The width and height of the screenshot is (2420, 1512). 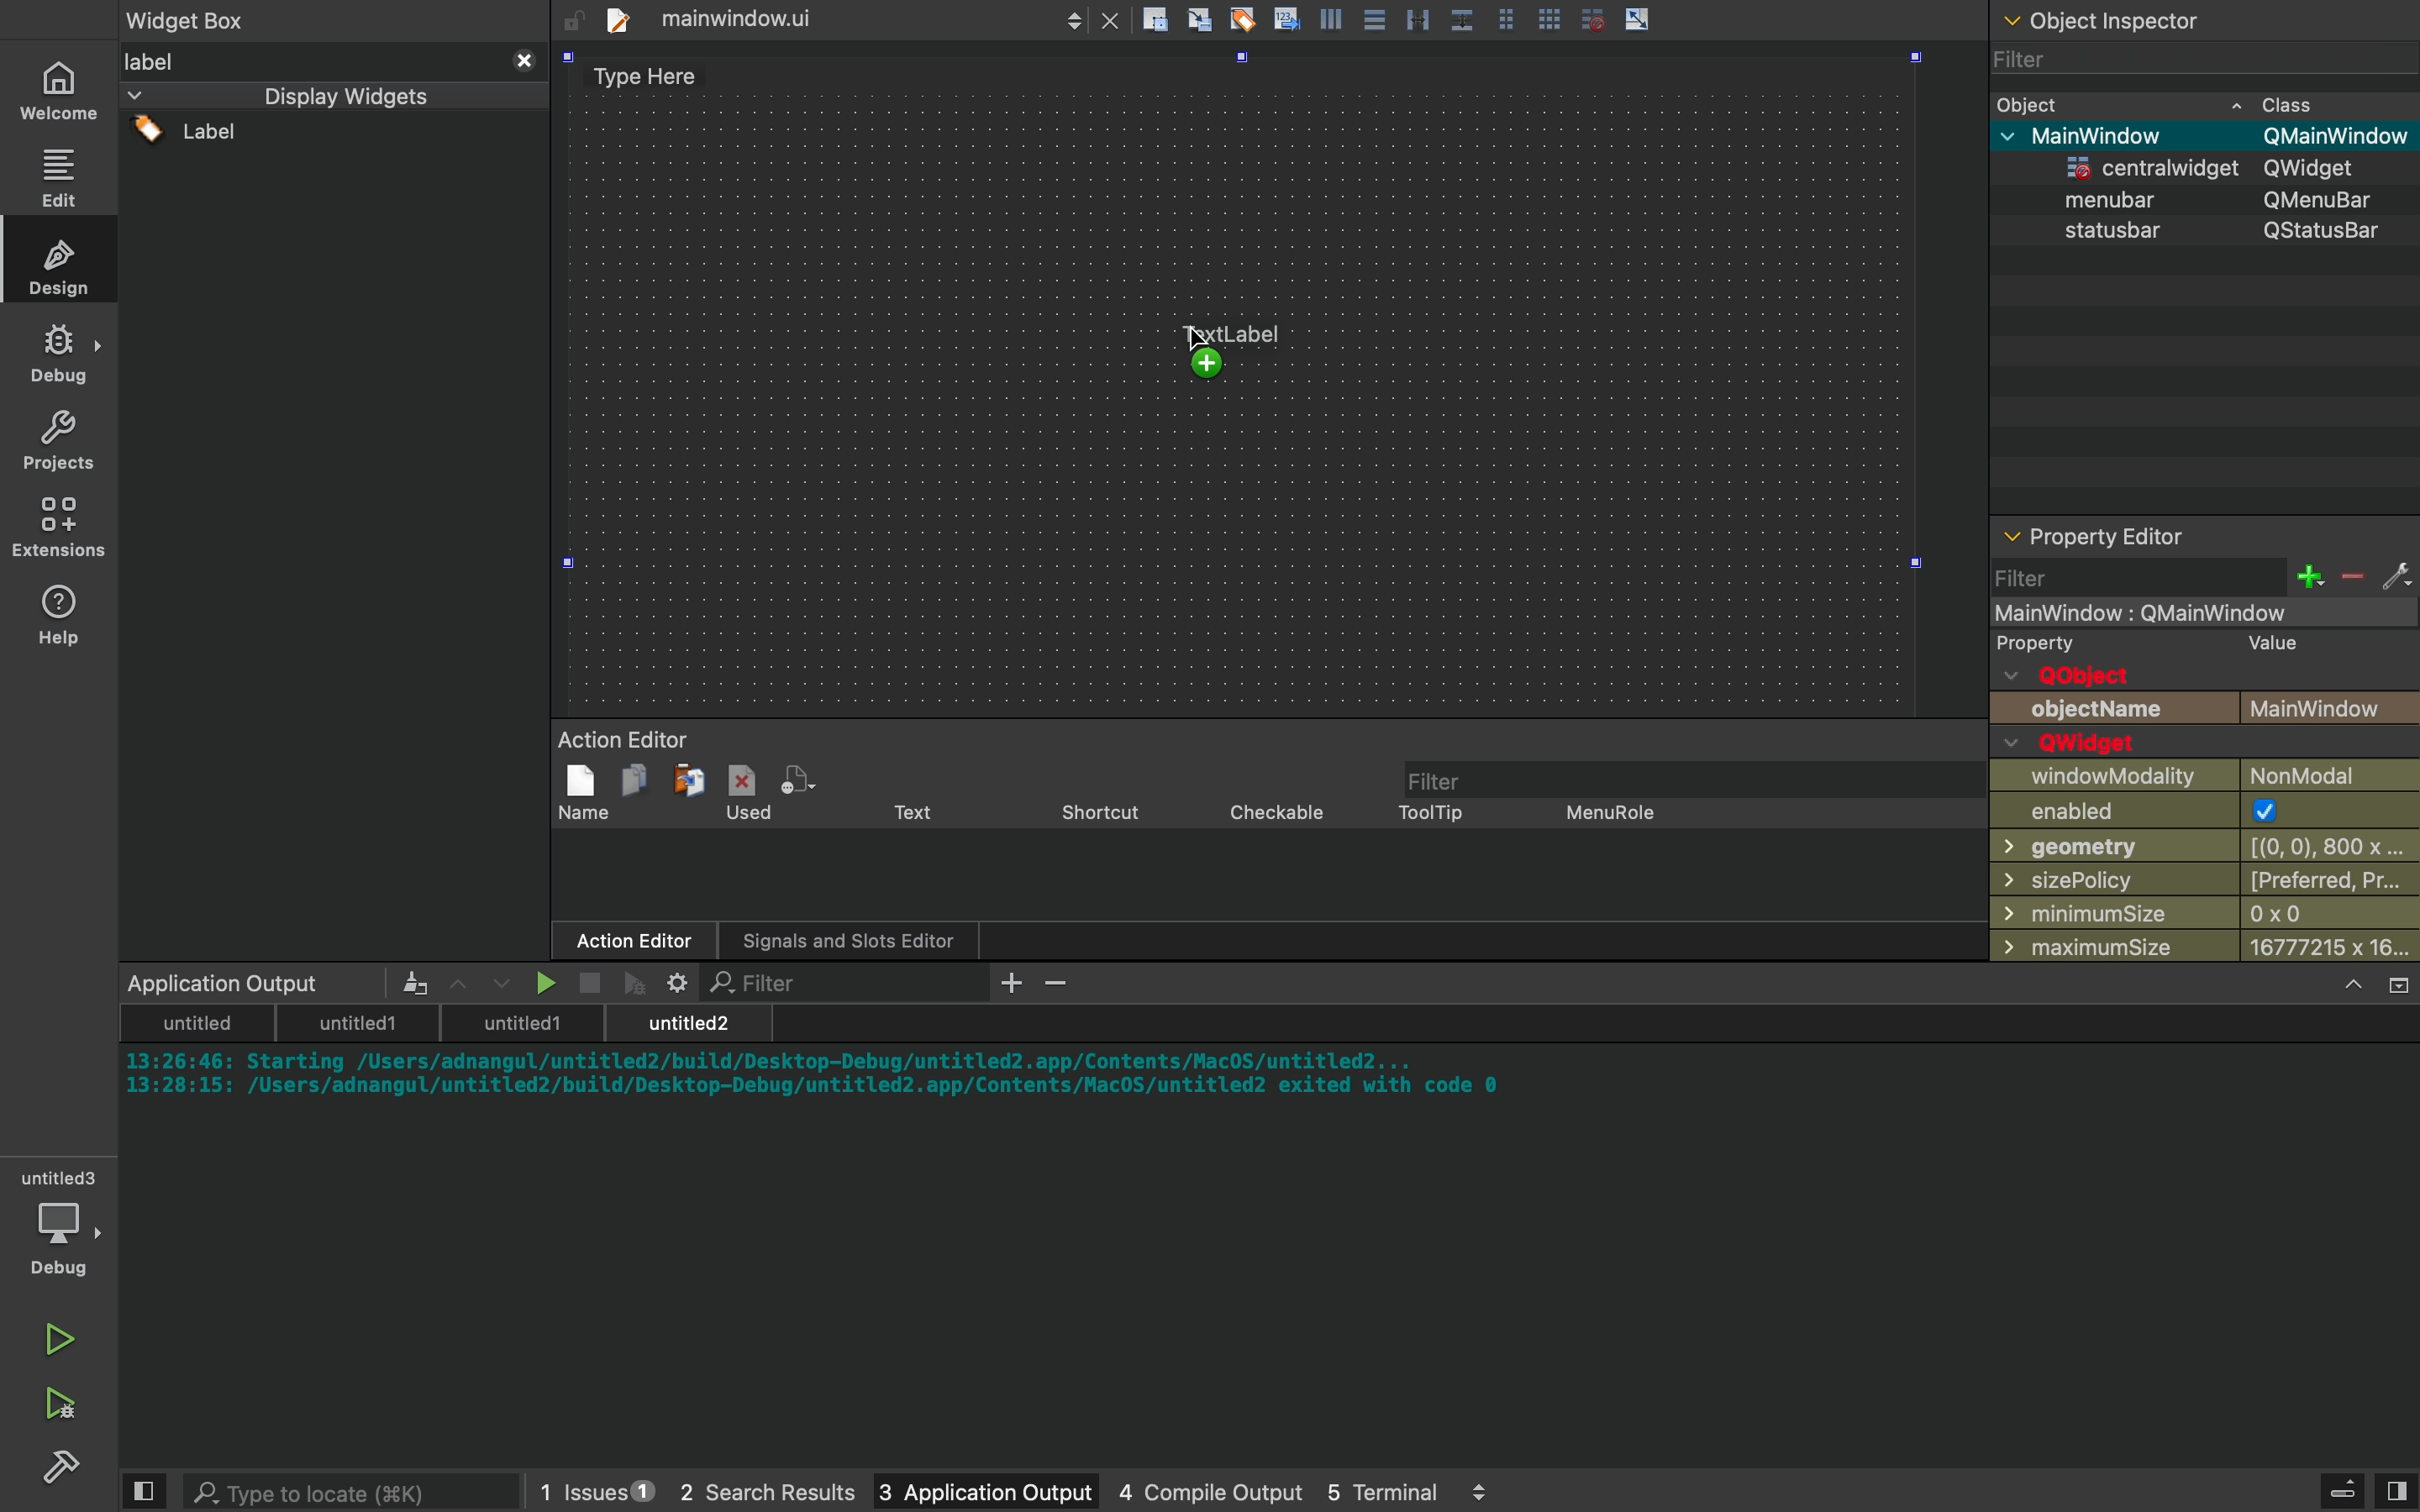 What do you see at coordinates (66, 1470) in the screenshot?
I see `` at bounding box center [66, 1470].